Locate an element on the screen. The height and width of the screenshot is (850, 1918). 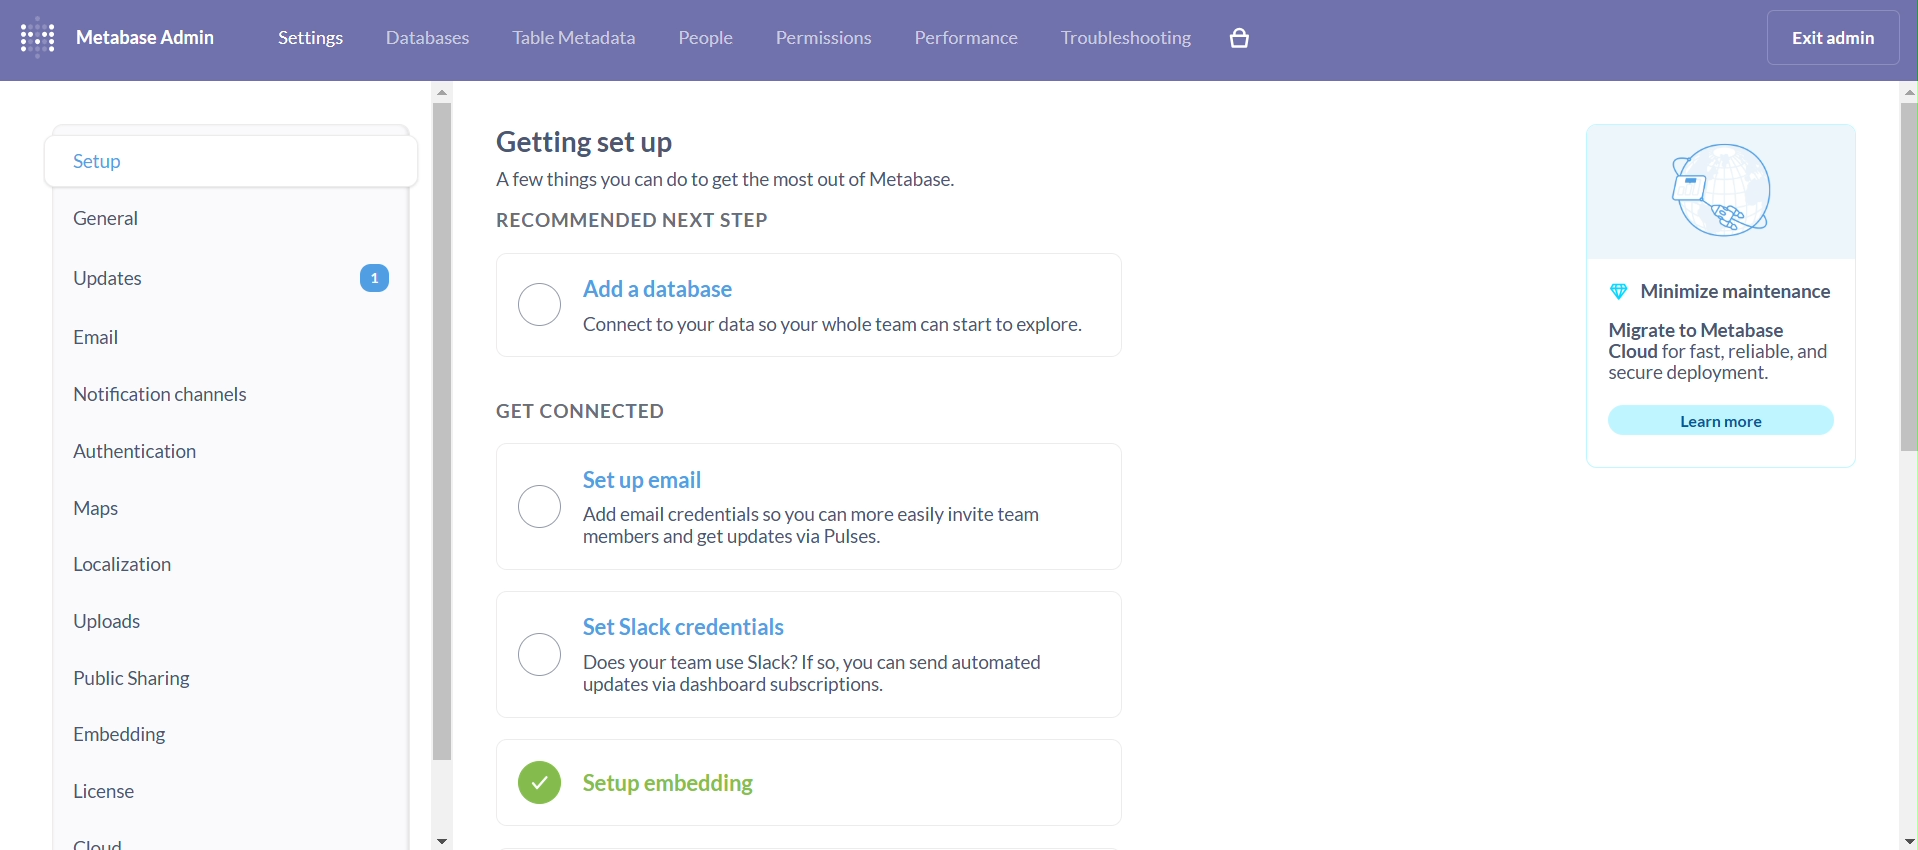
setup is located at coordinates (225, 160).